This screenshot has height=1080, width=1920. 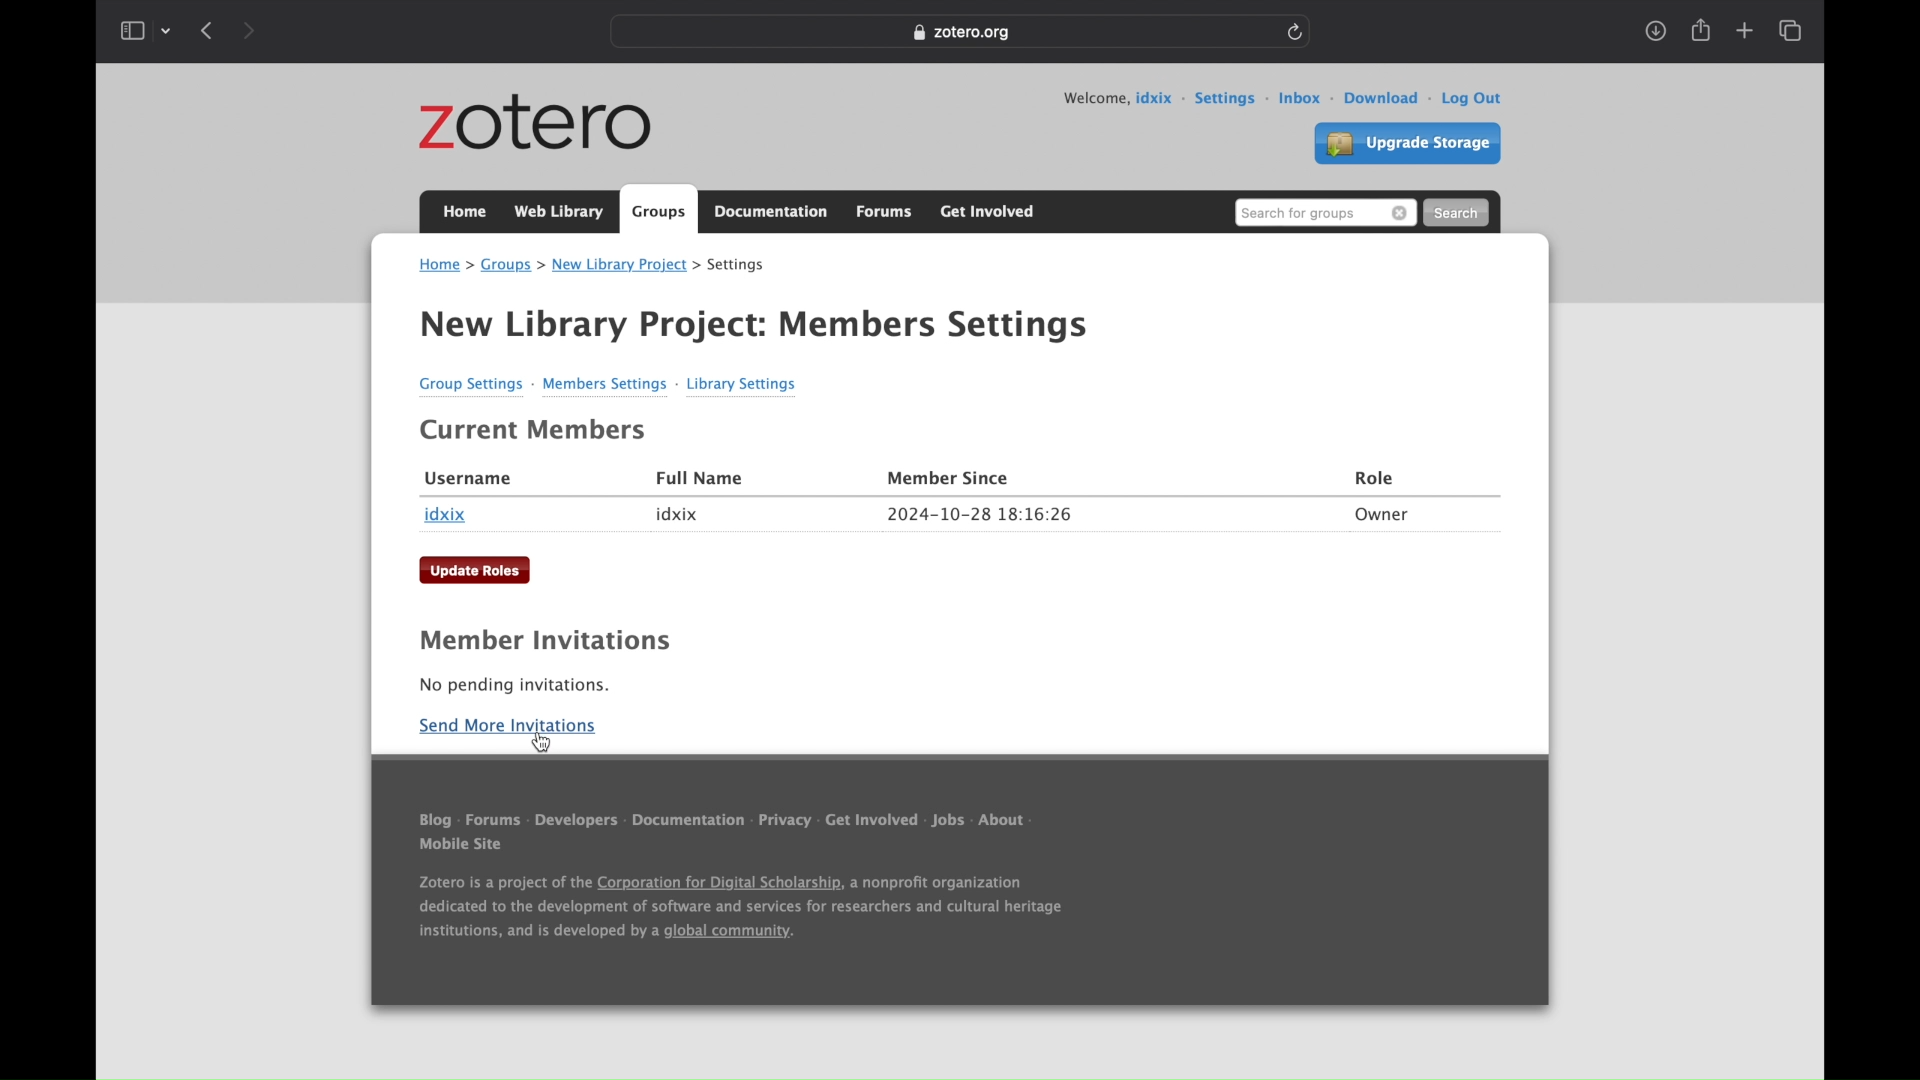 I want to click on get involved, so click(x=871, y=819).